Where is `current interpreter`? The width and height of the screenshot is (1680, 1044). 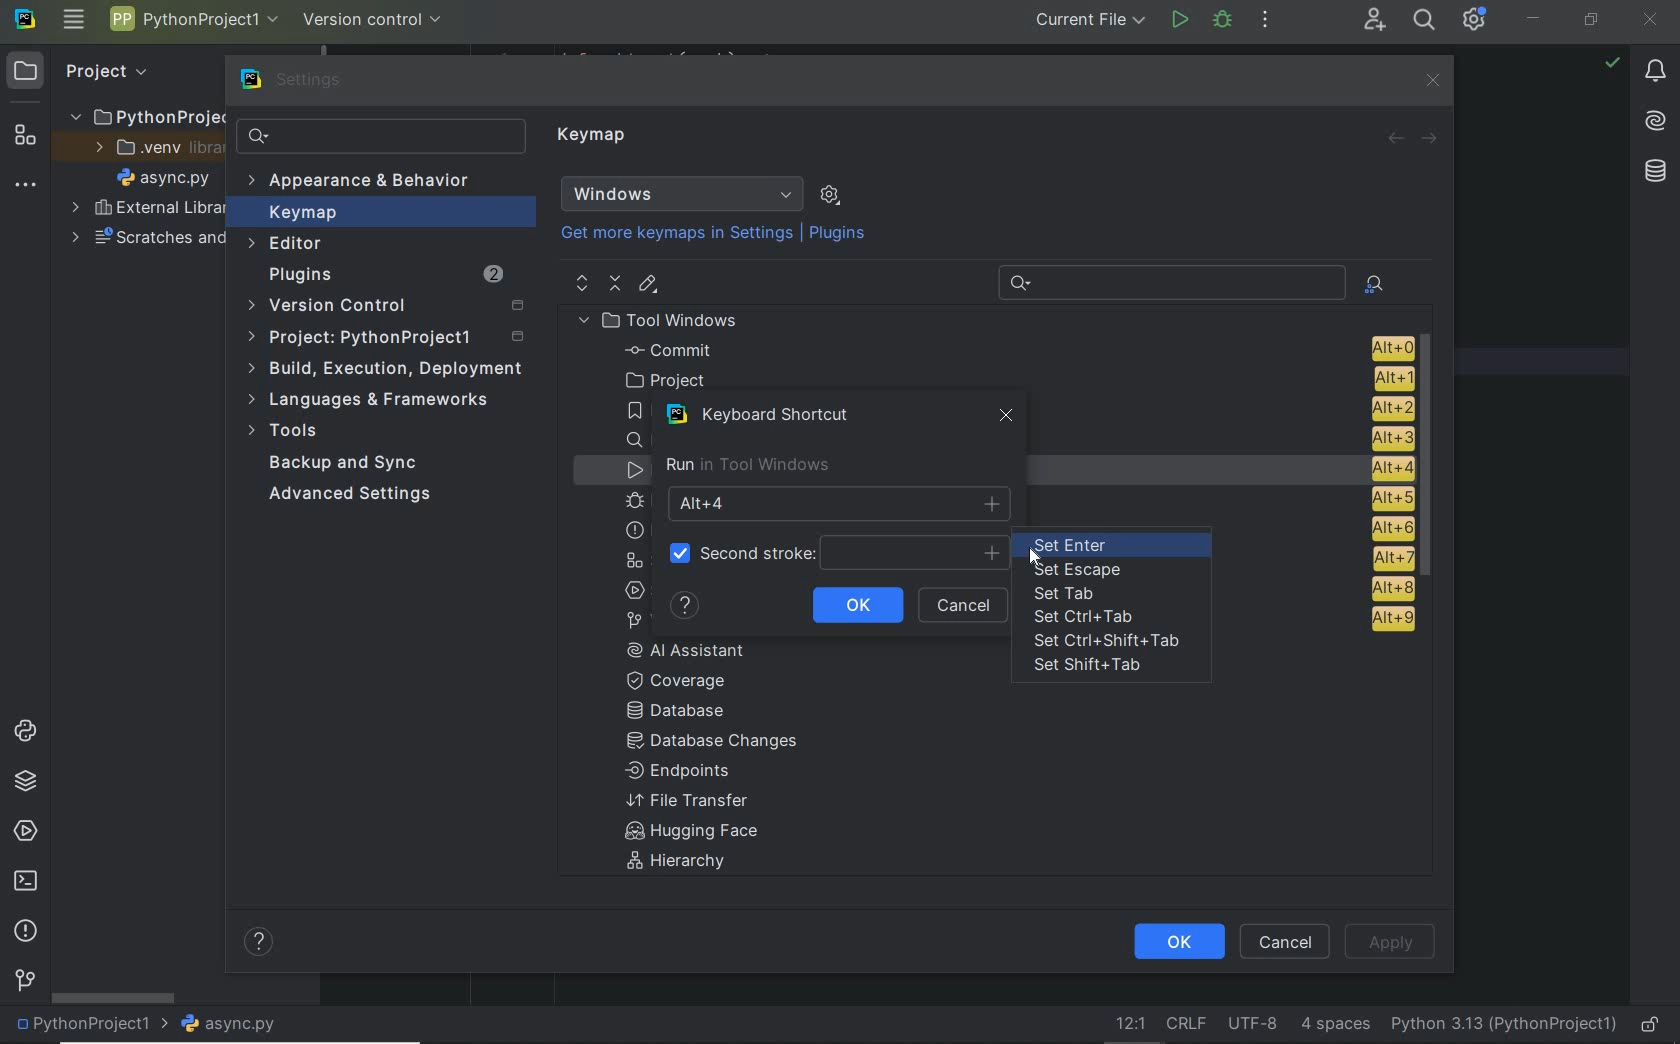 current interpreter is located at coordinates (1505, 1026).